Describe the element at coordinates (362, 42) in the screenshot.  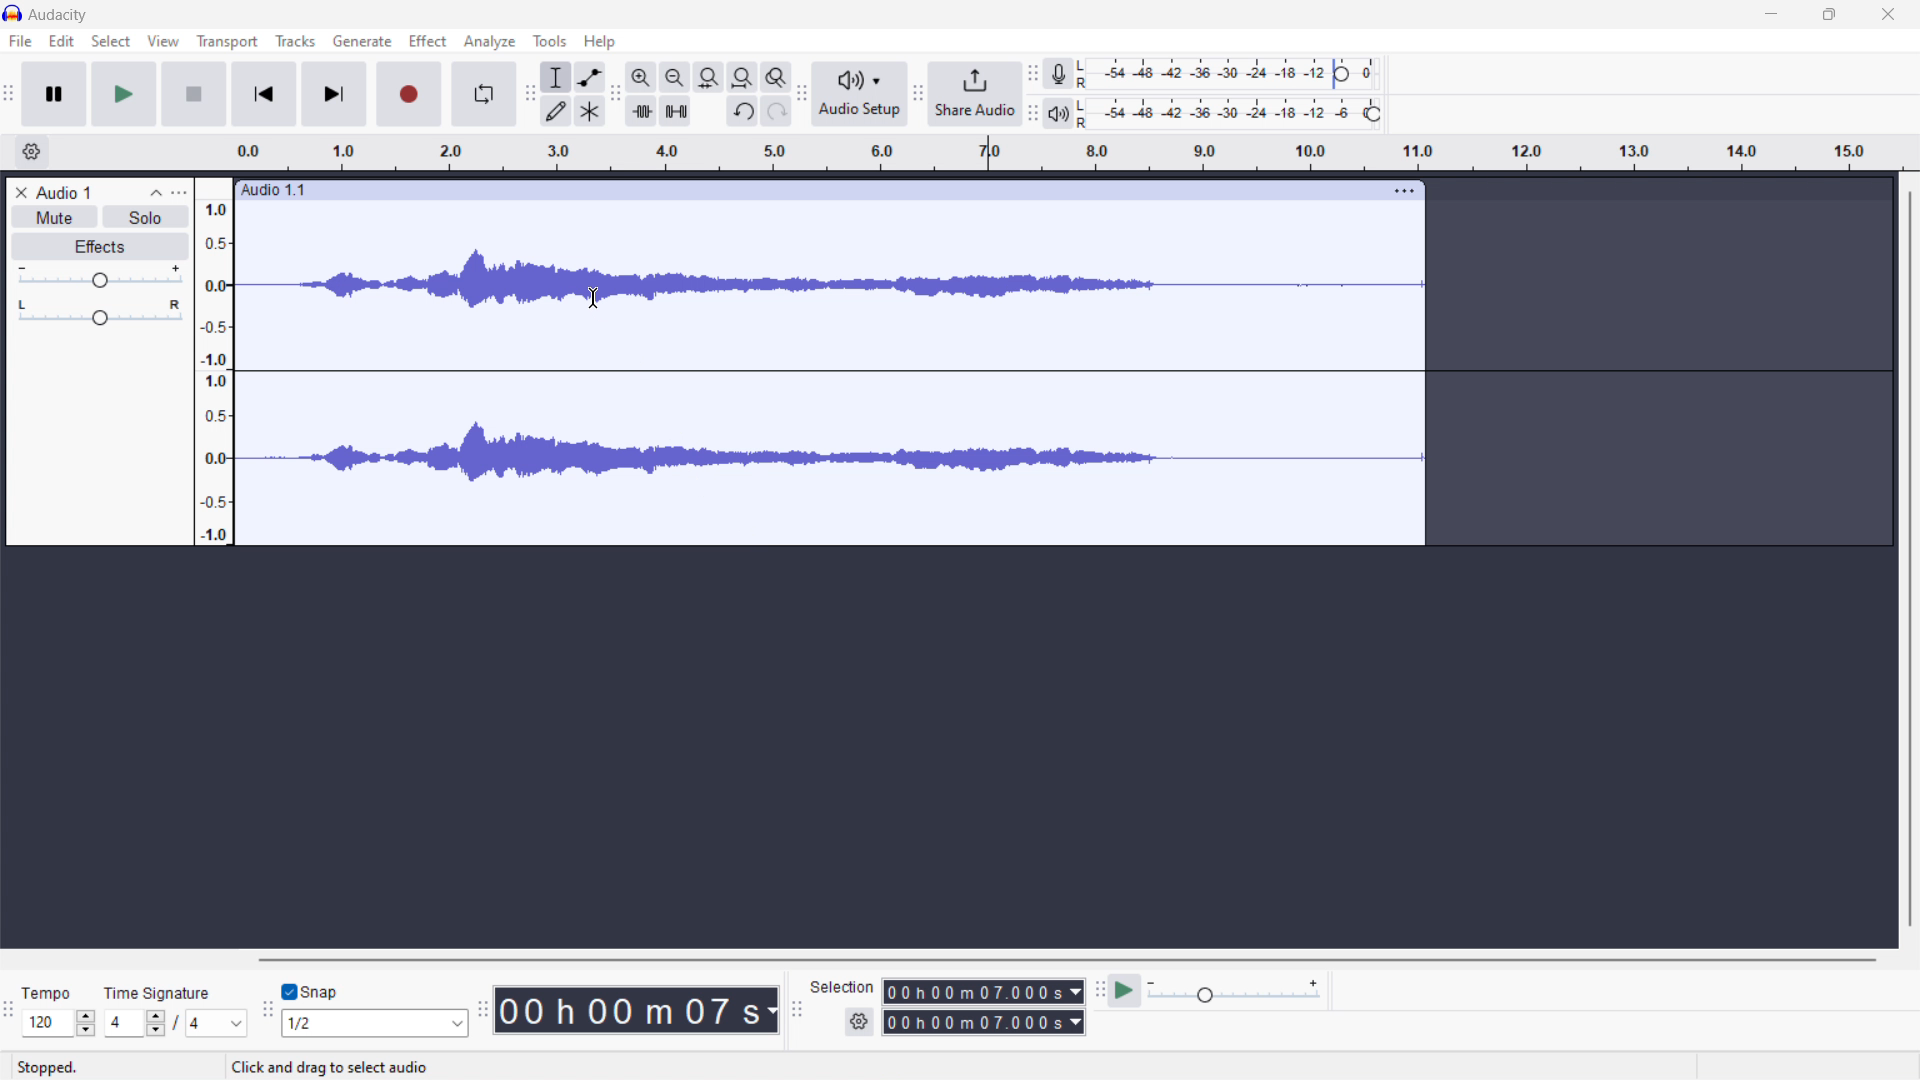
I see `generate` at that location.